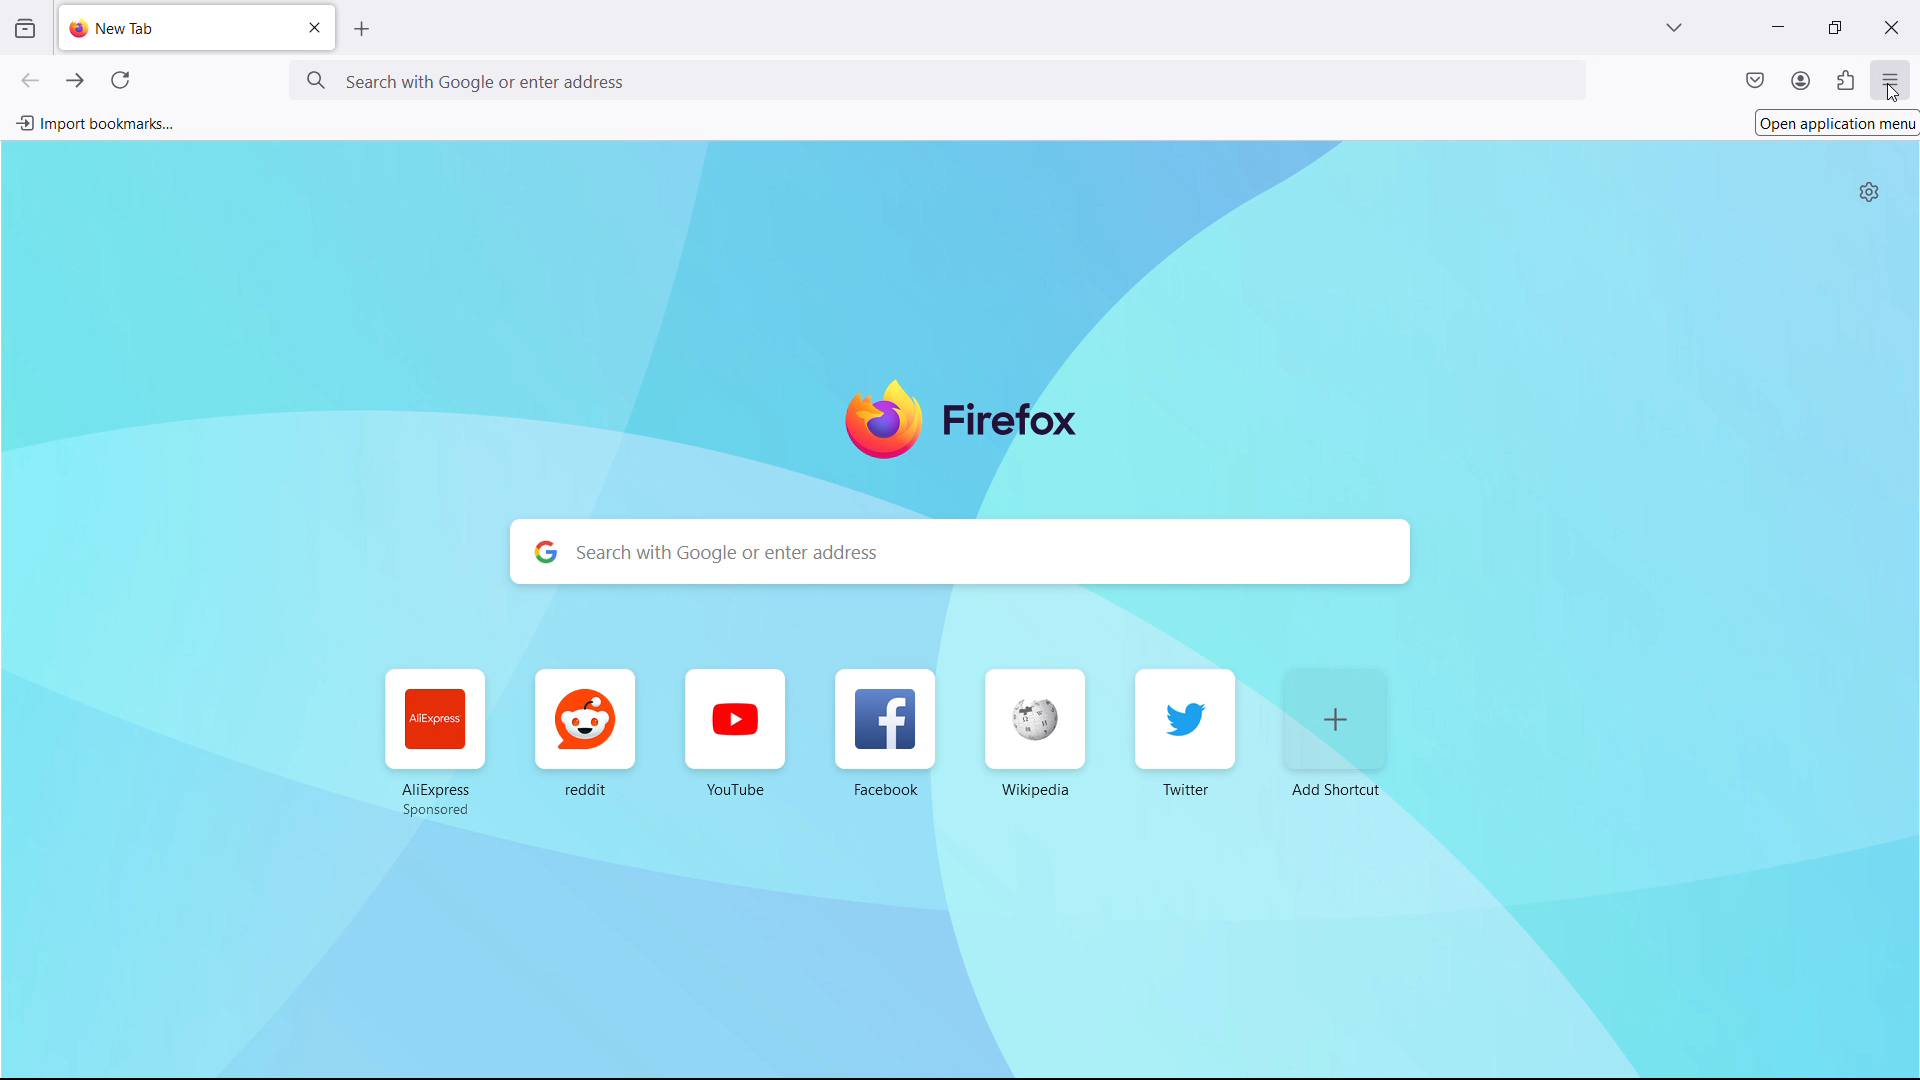 This screenshot has width=1920, height=1080. Describe the element at coordinates (1776, 25) in the screenshot. I see `minimize` at that location.